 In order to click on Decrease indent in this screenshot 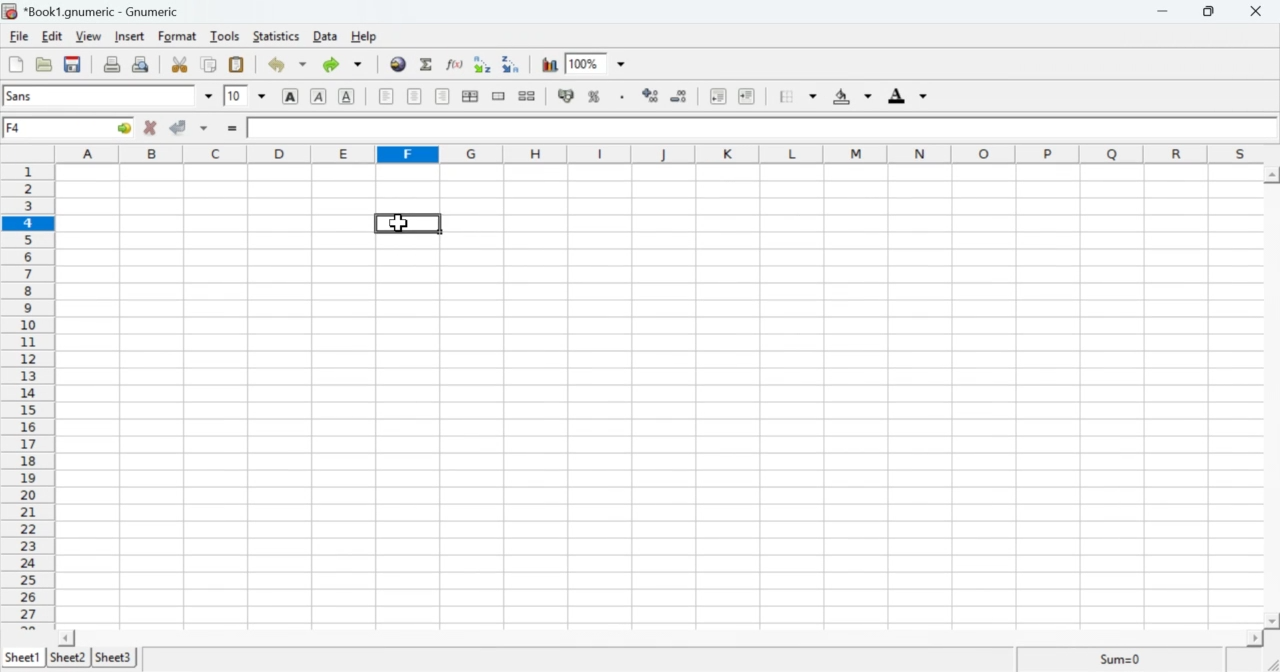, I will do `click(717, 95)`.